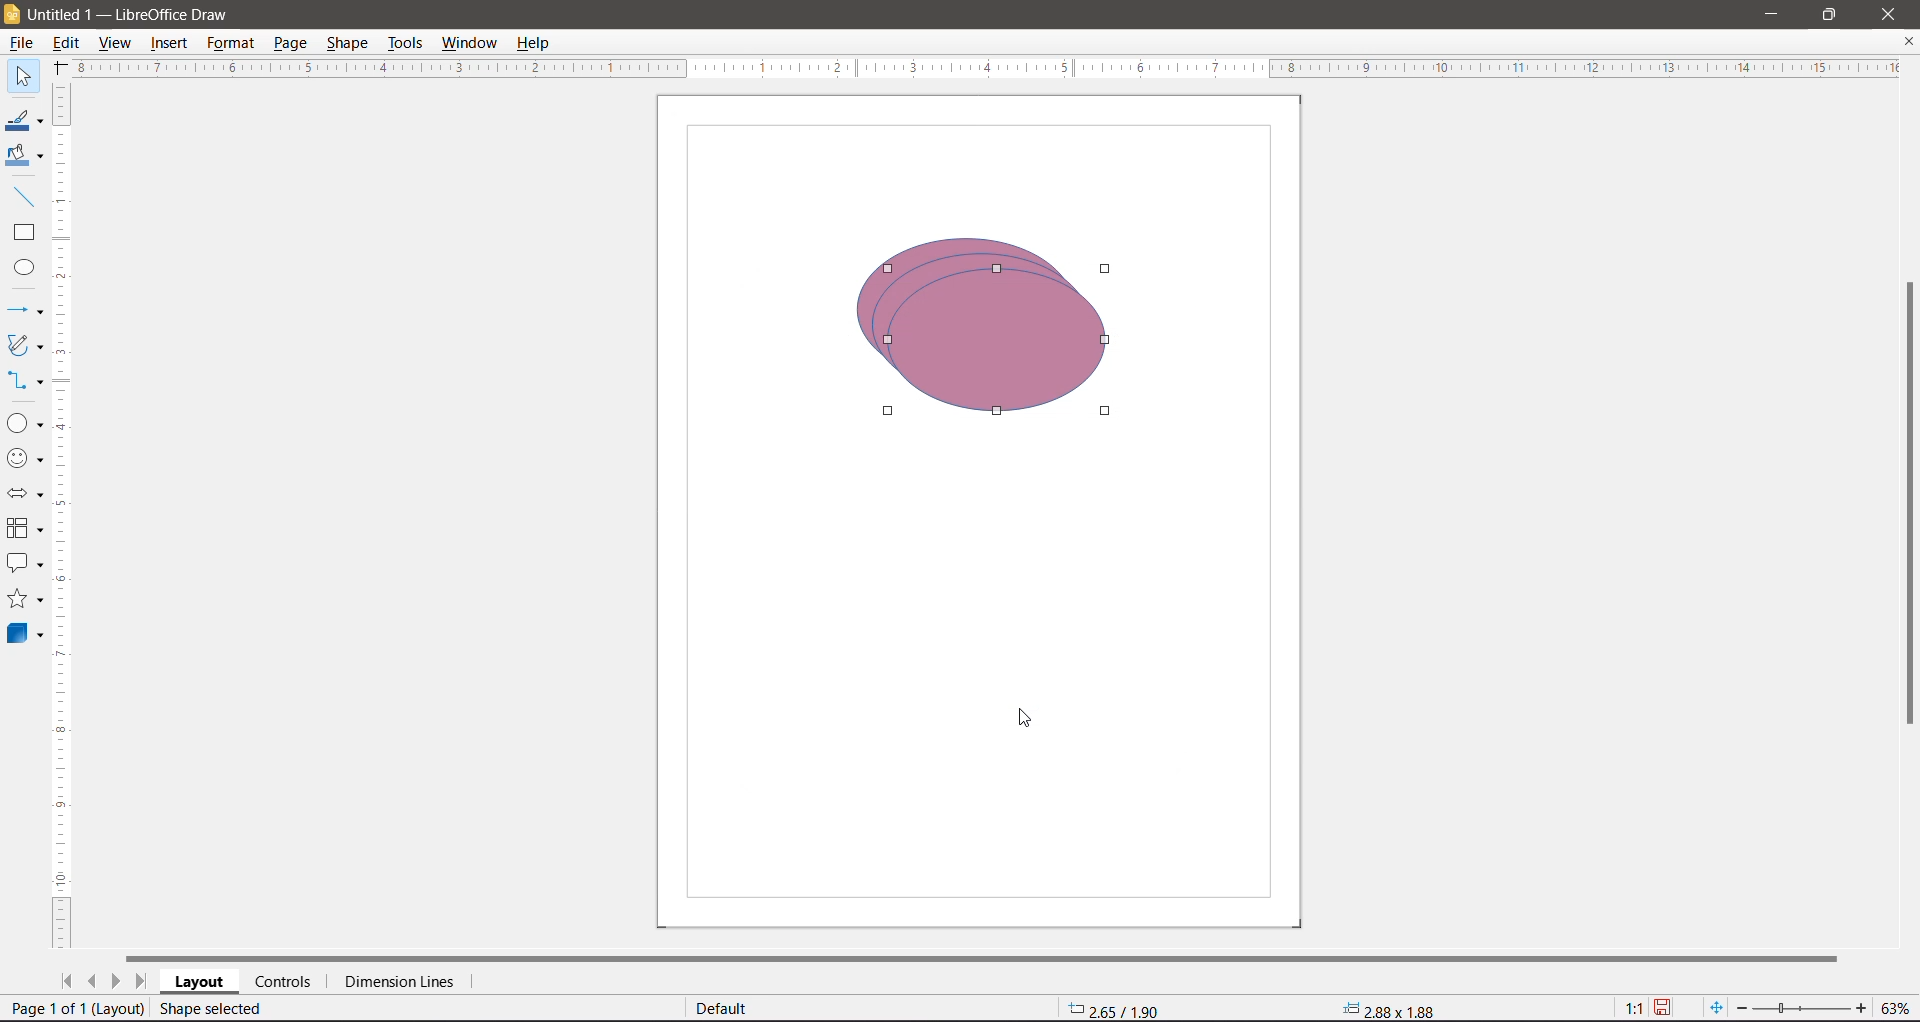 The height and width of the screenshot is (1022, 1920). I want to click on Application Logo, so click(12, 13).